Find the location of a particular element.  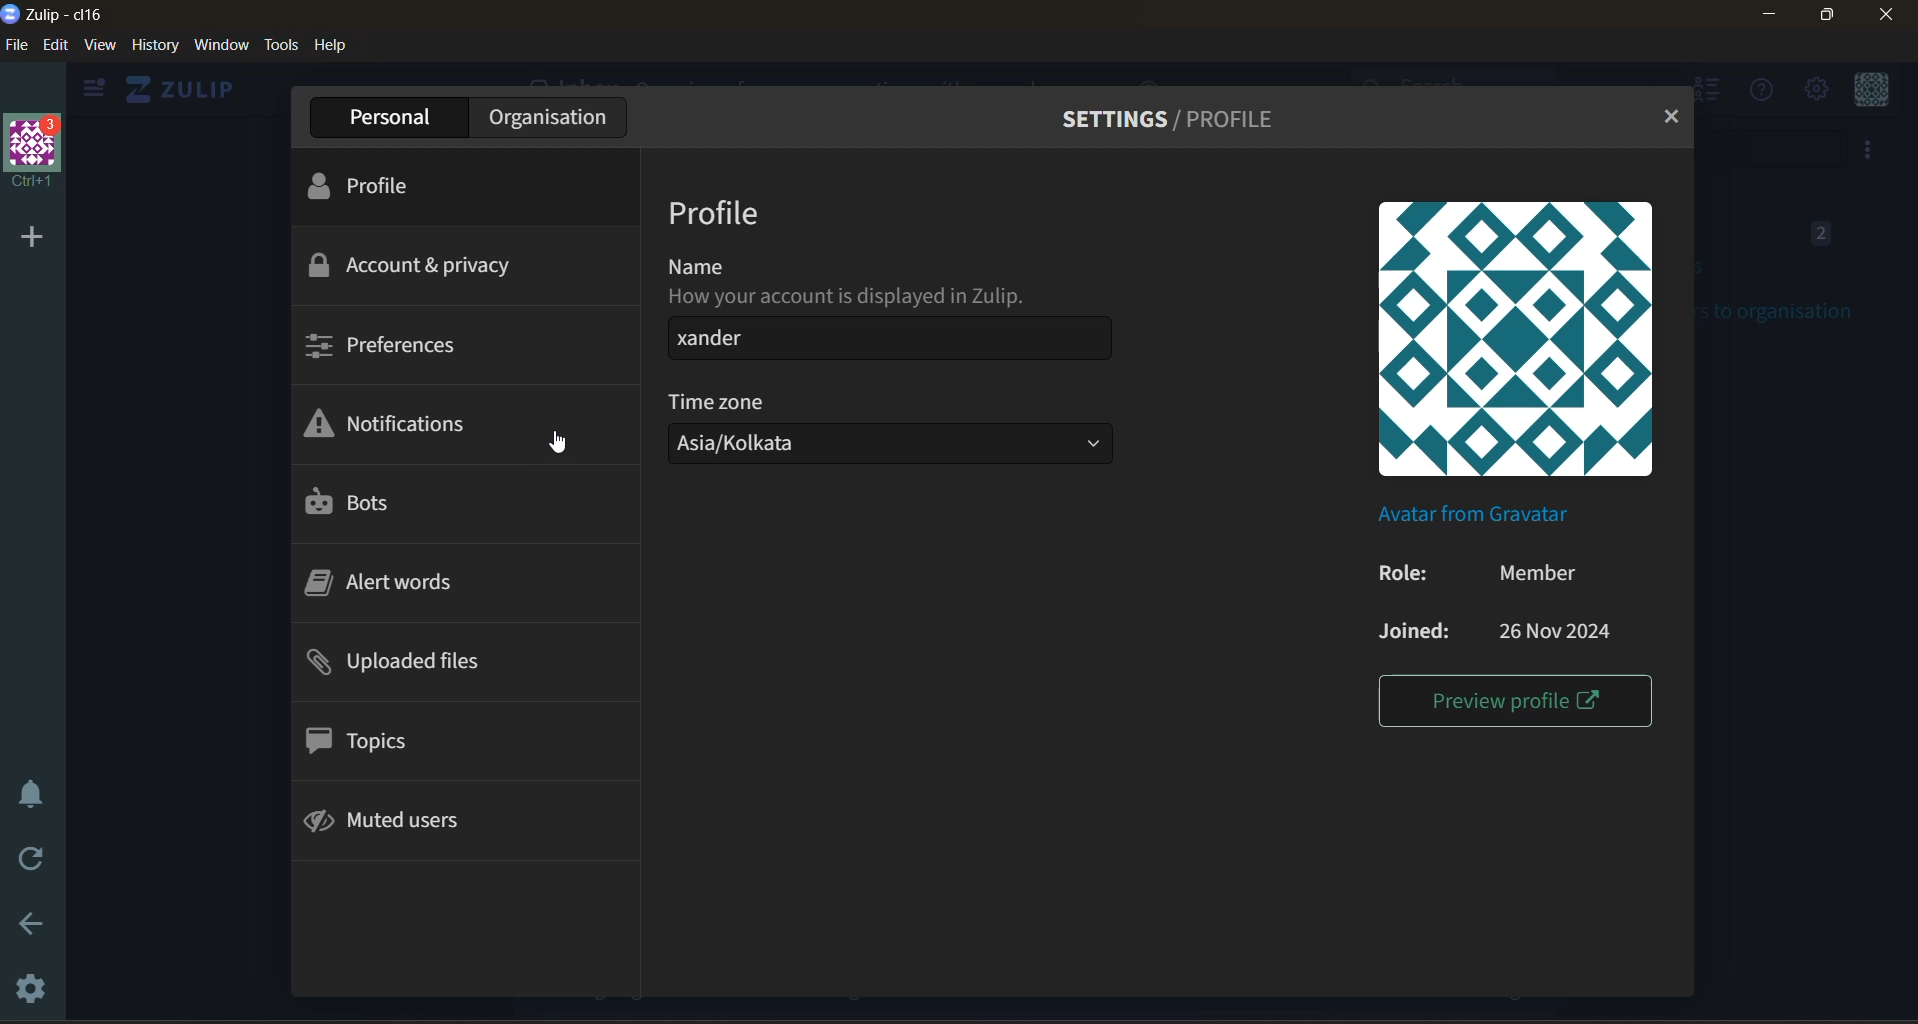

personal menu is located at coordinates (1874, 91).